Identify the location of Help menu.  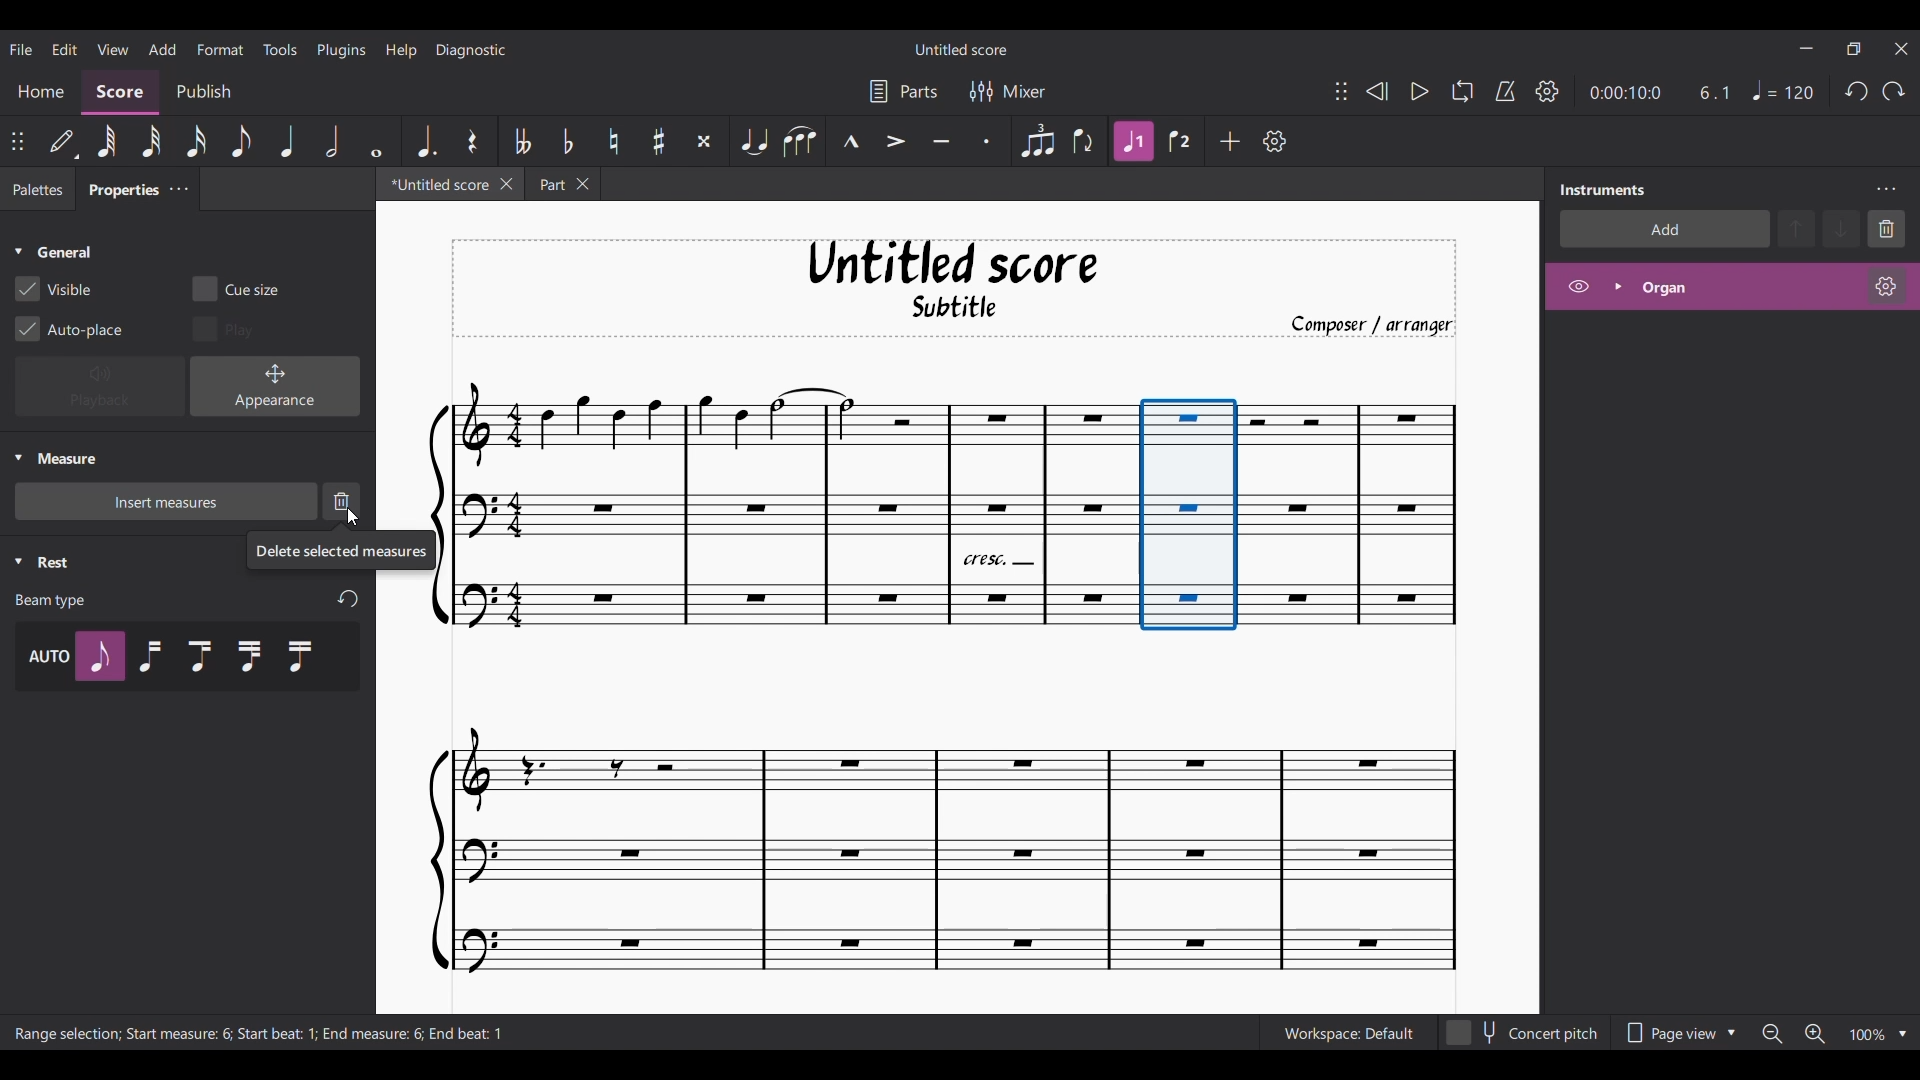
(400, 50).